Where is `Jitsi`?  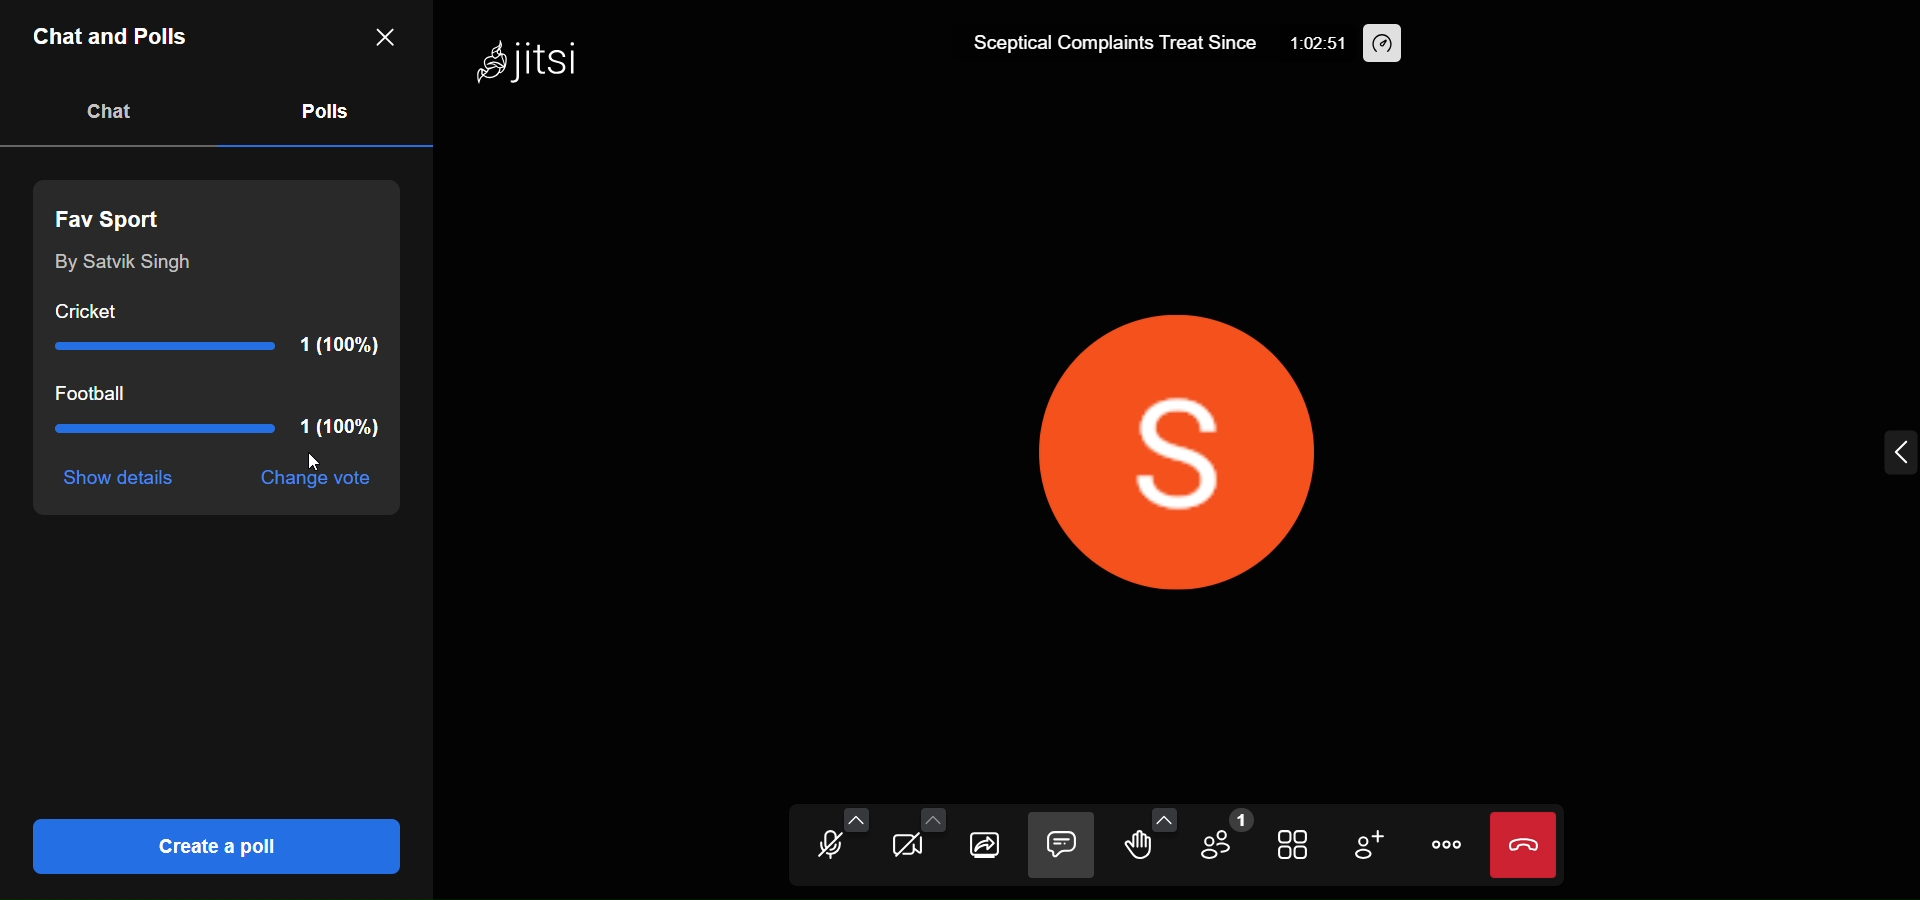
Jitsi is located at coordinates (530, 65).